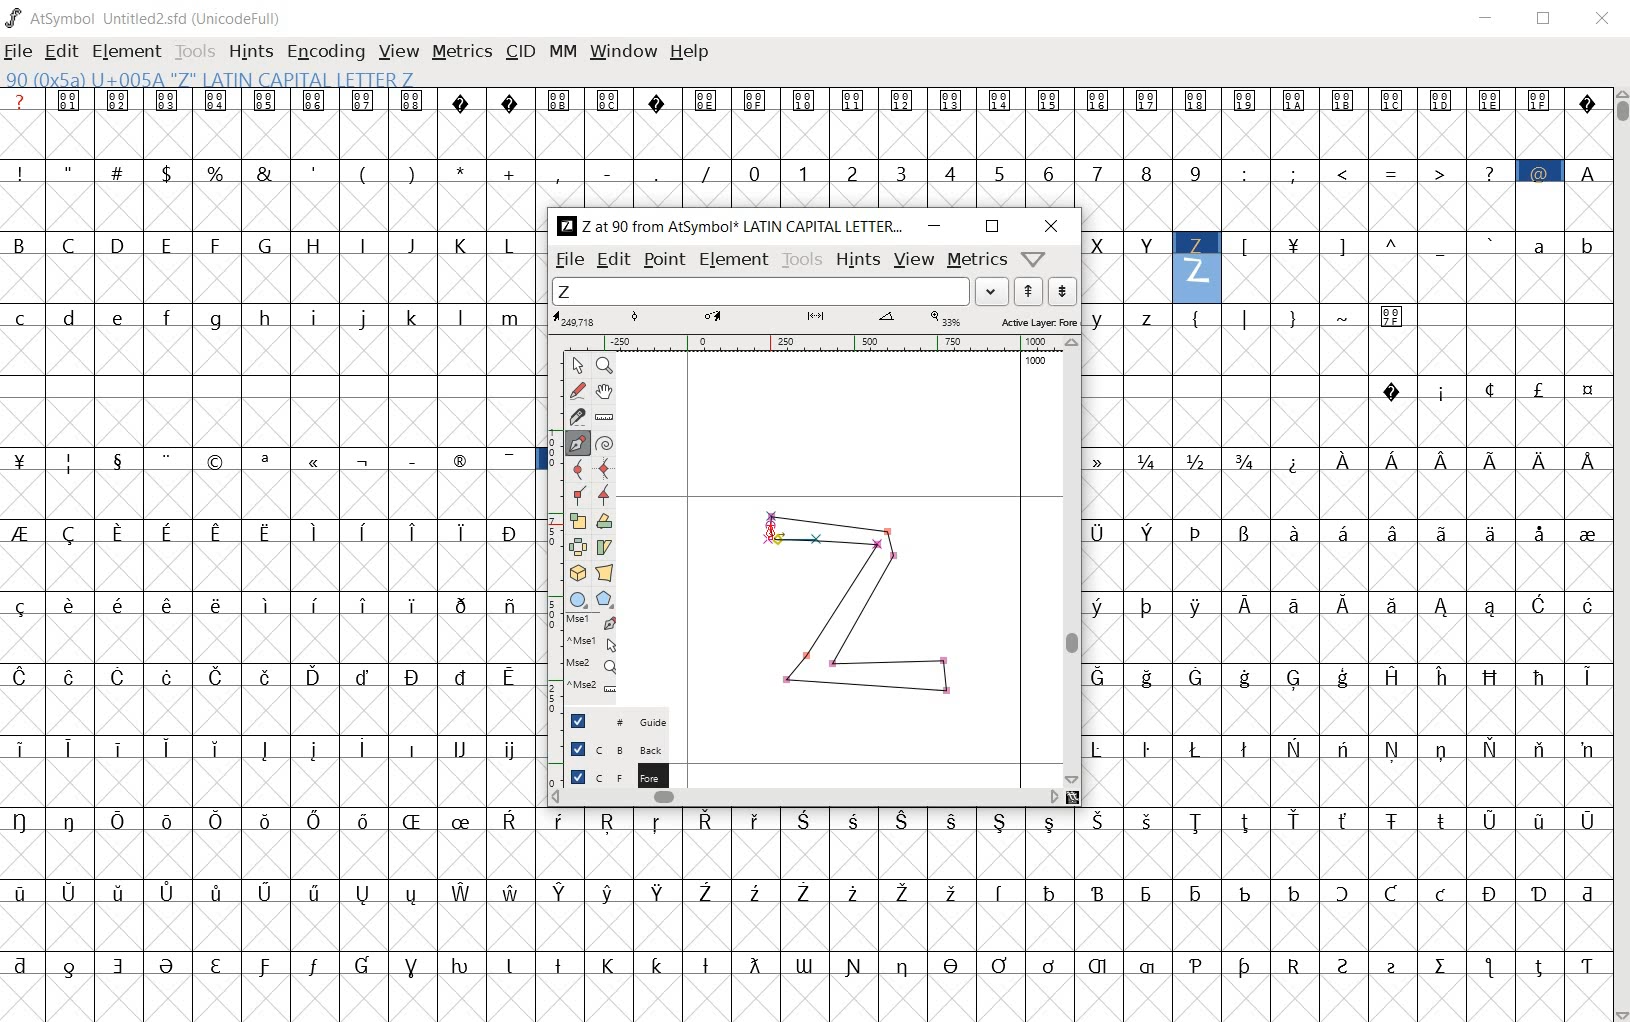 The image size is (1630, 1022). What do you see at coordinates (612, 261) in the screenshot?
I see `edit` at bounding box center [612, 261].